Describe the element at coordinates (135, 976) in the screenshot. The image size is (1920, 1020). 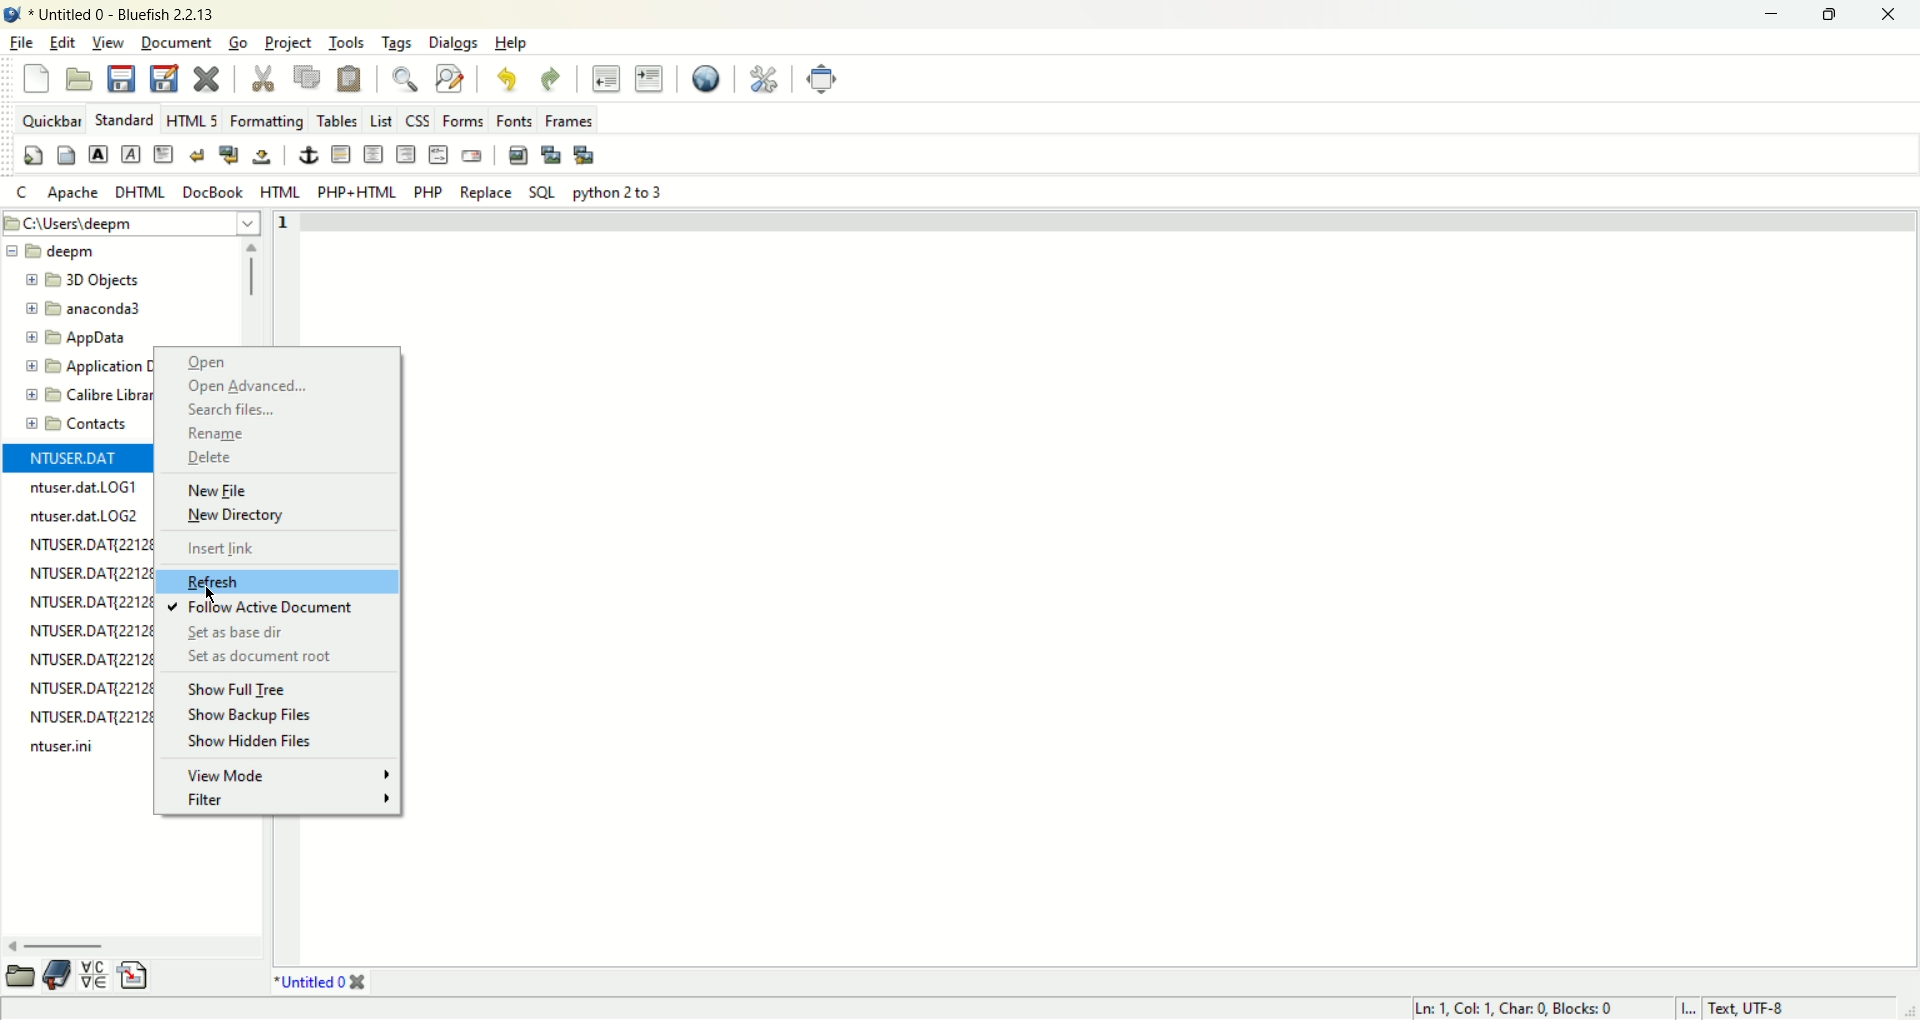
I see `snippets` at that location.